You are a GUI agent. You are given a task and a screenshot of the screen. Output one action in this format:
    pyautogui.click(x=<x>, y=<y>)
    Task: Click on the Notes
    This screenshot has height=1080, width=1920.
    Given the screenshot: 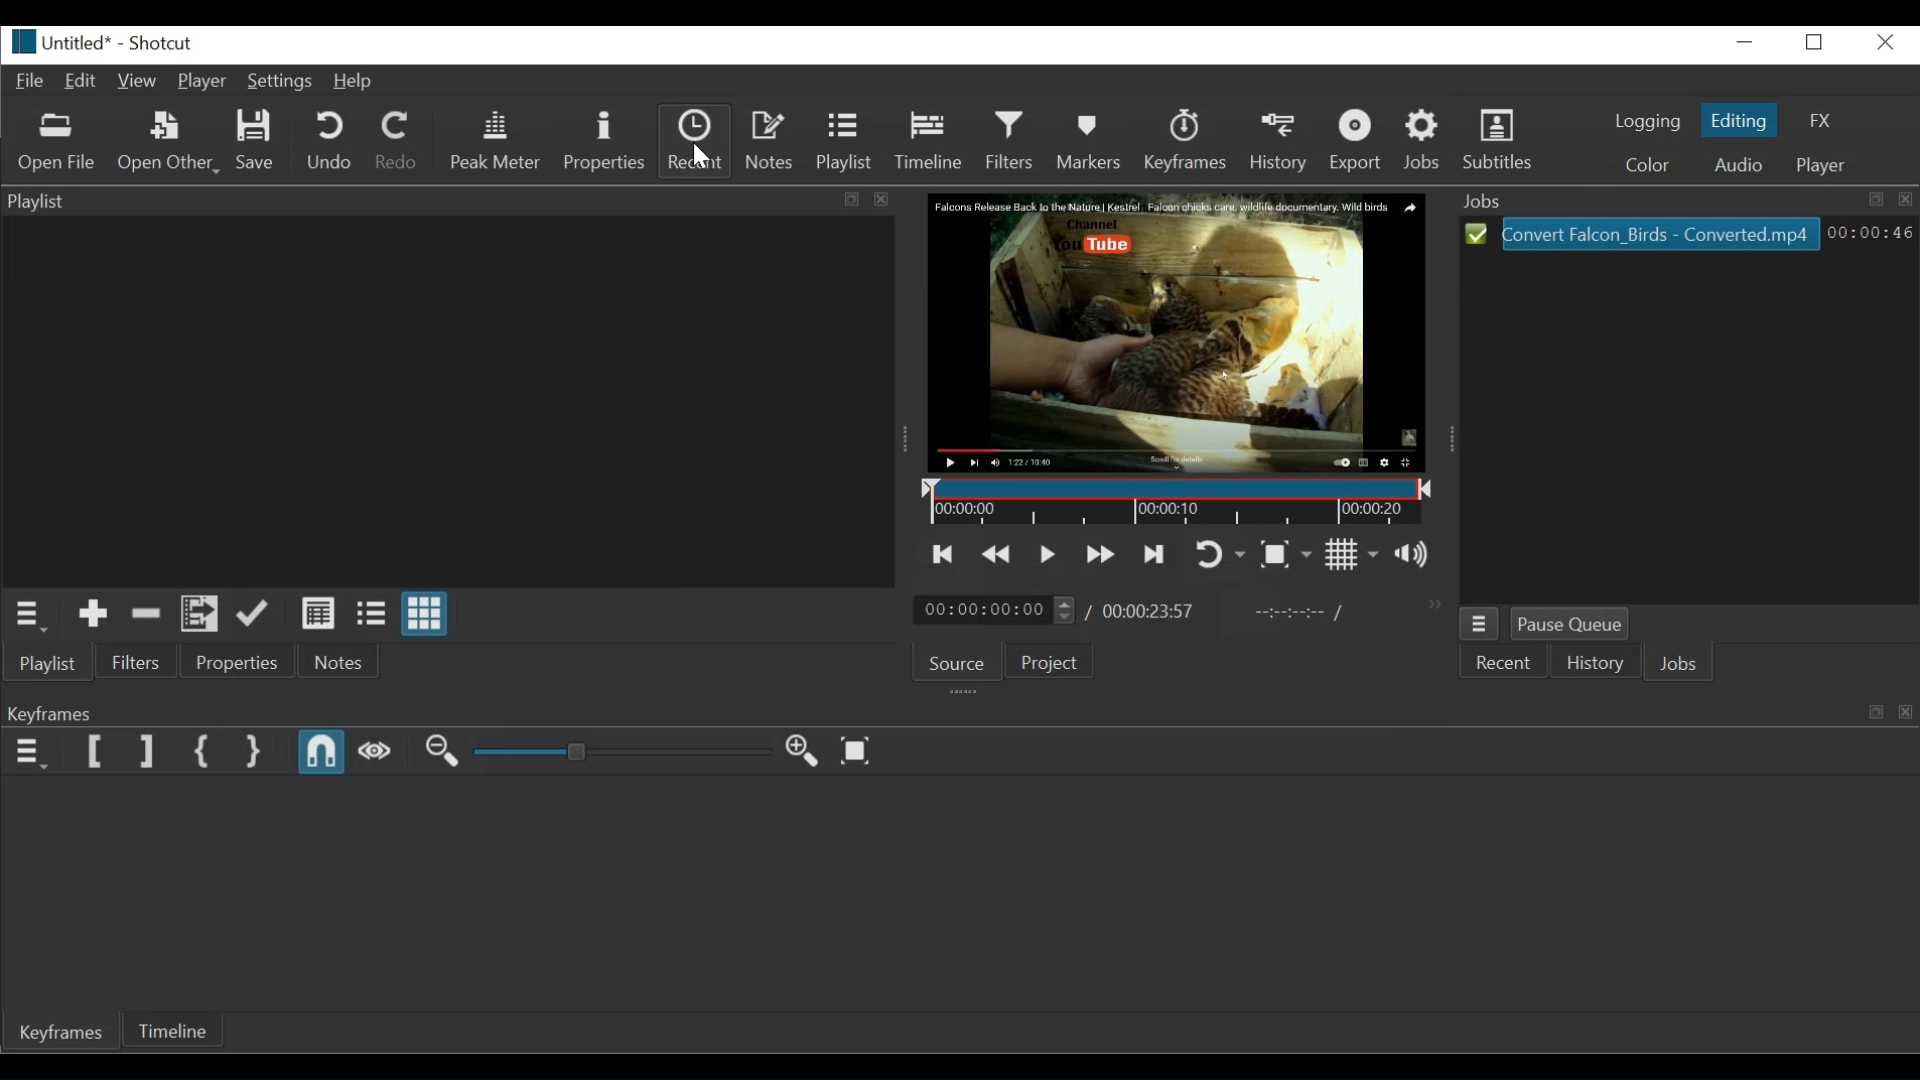 What is the action you would take?
    pyautogui.click(x=773, y=140)
    